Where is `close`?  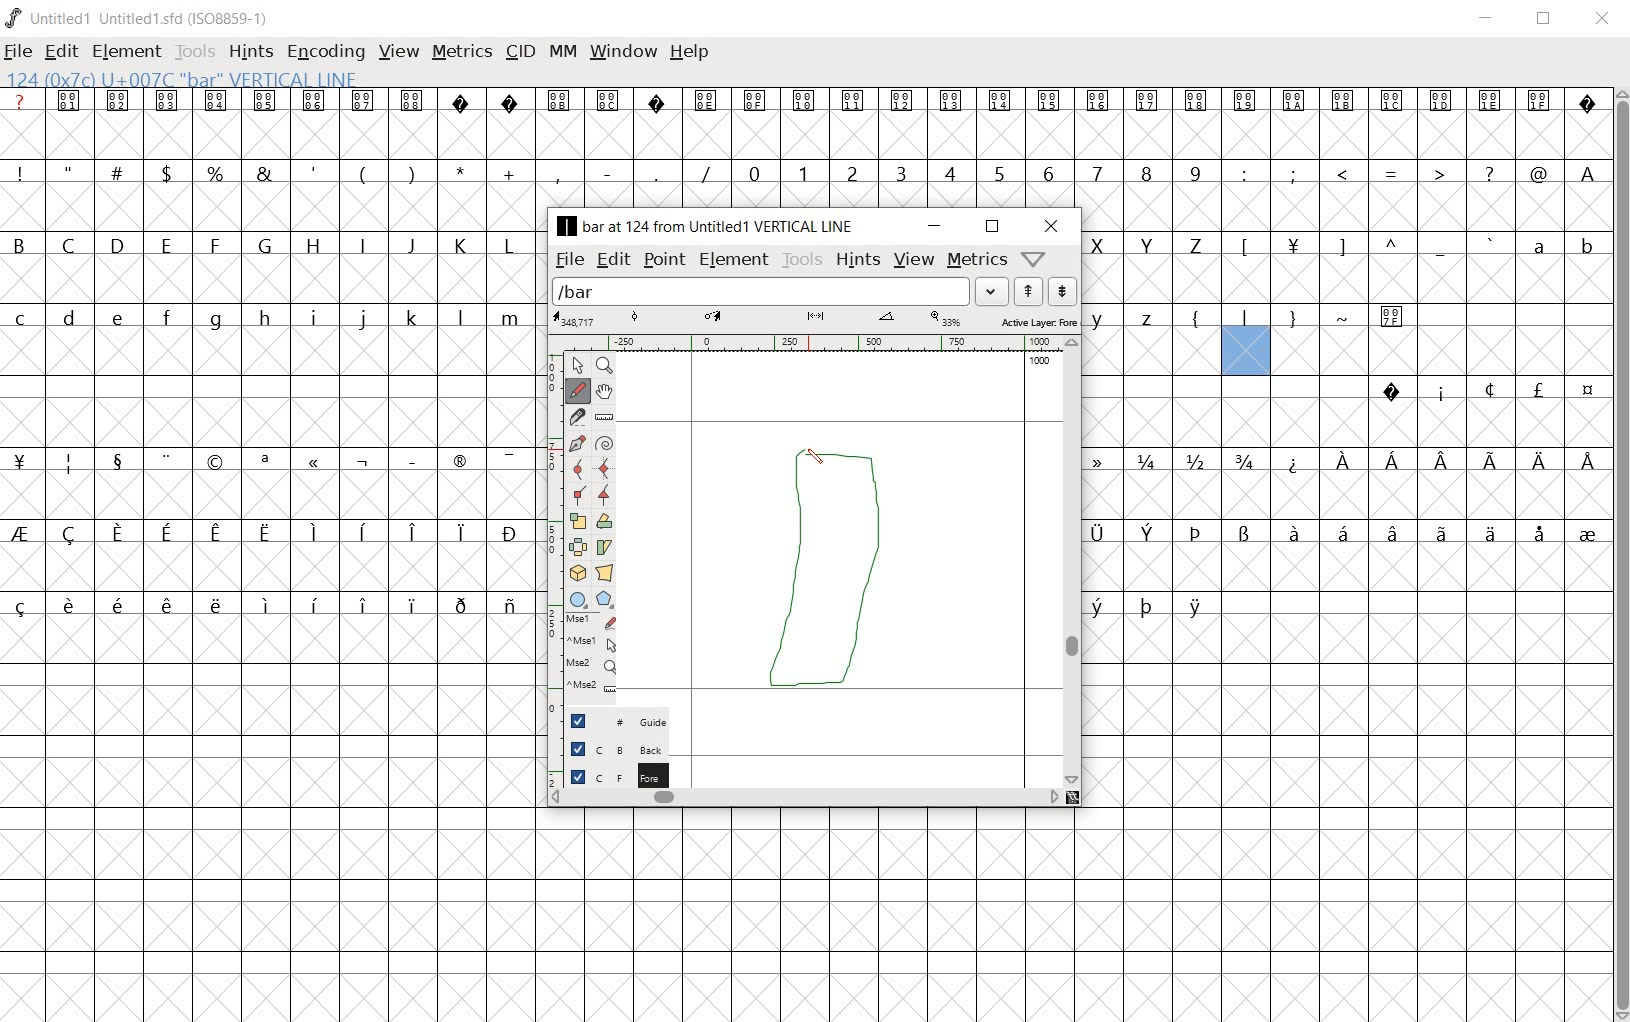
close is located at coordinates (1053, 226).